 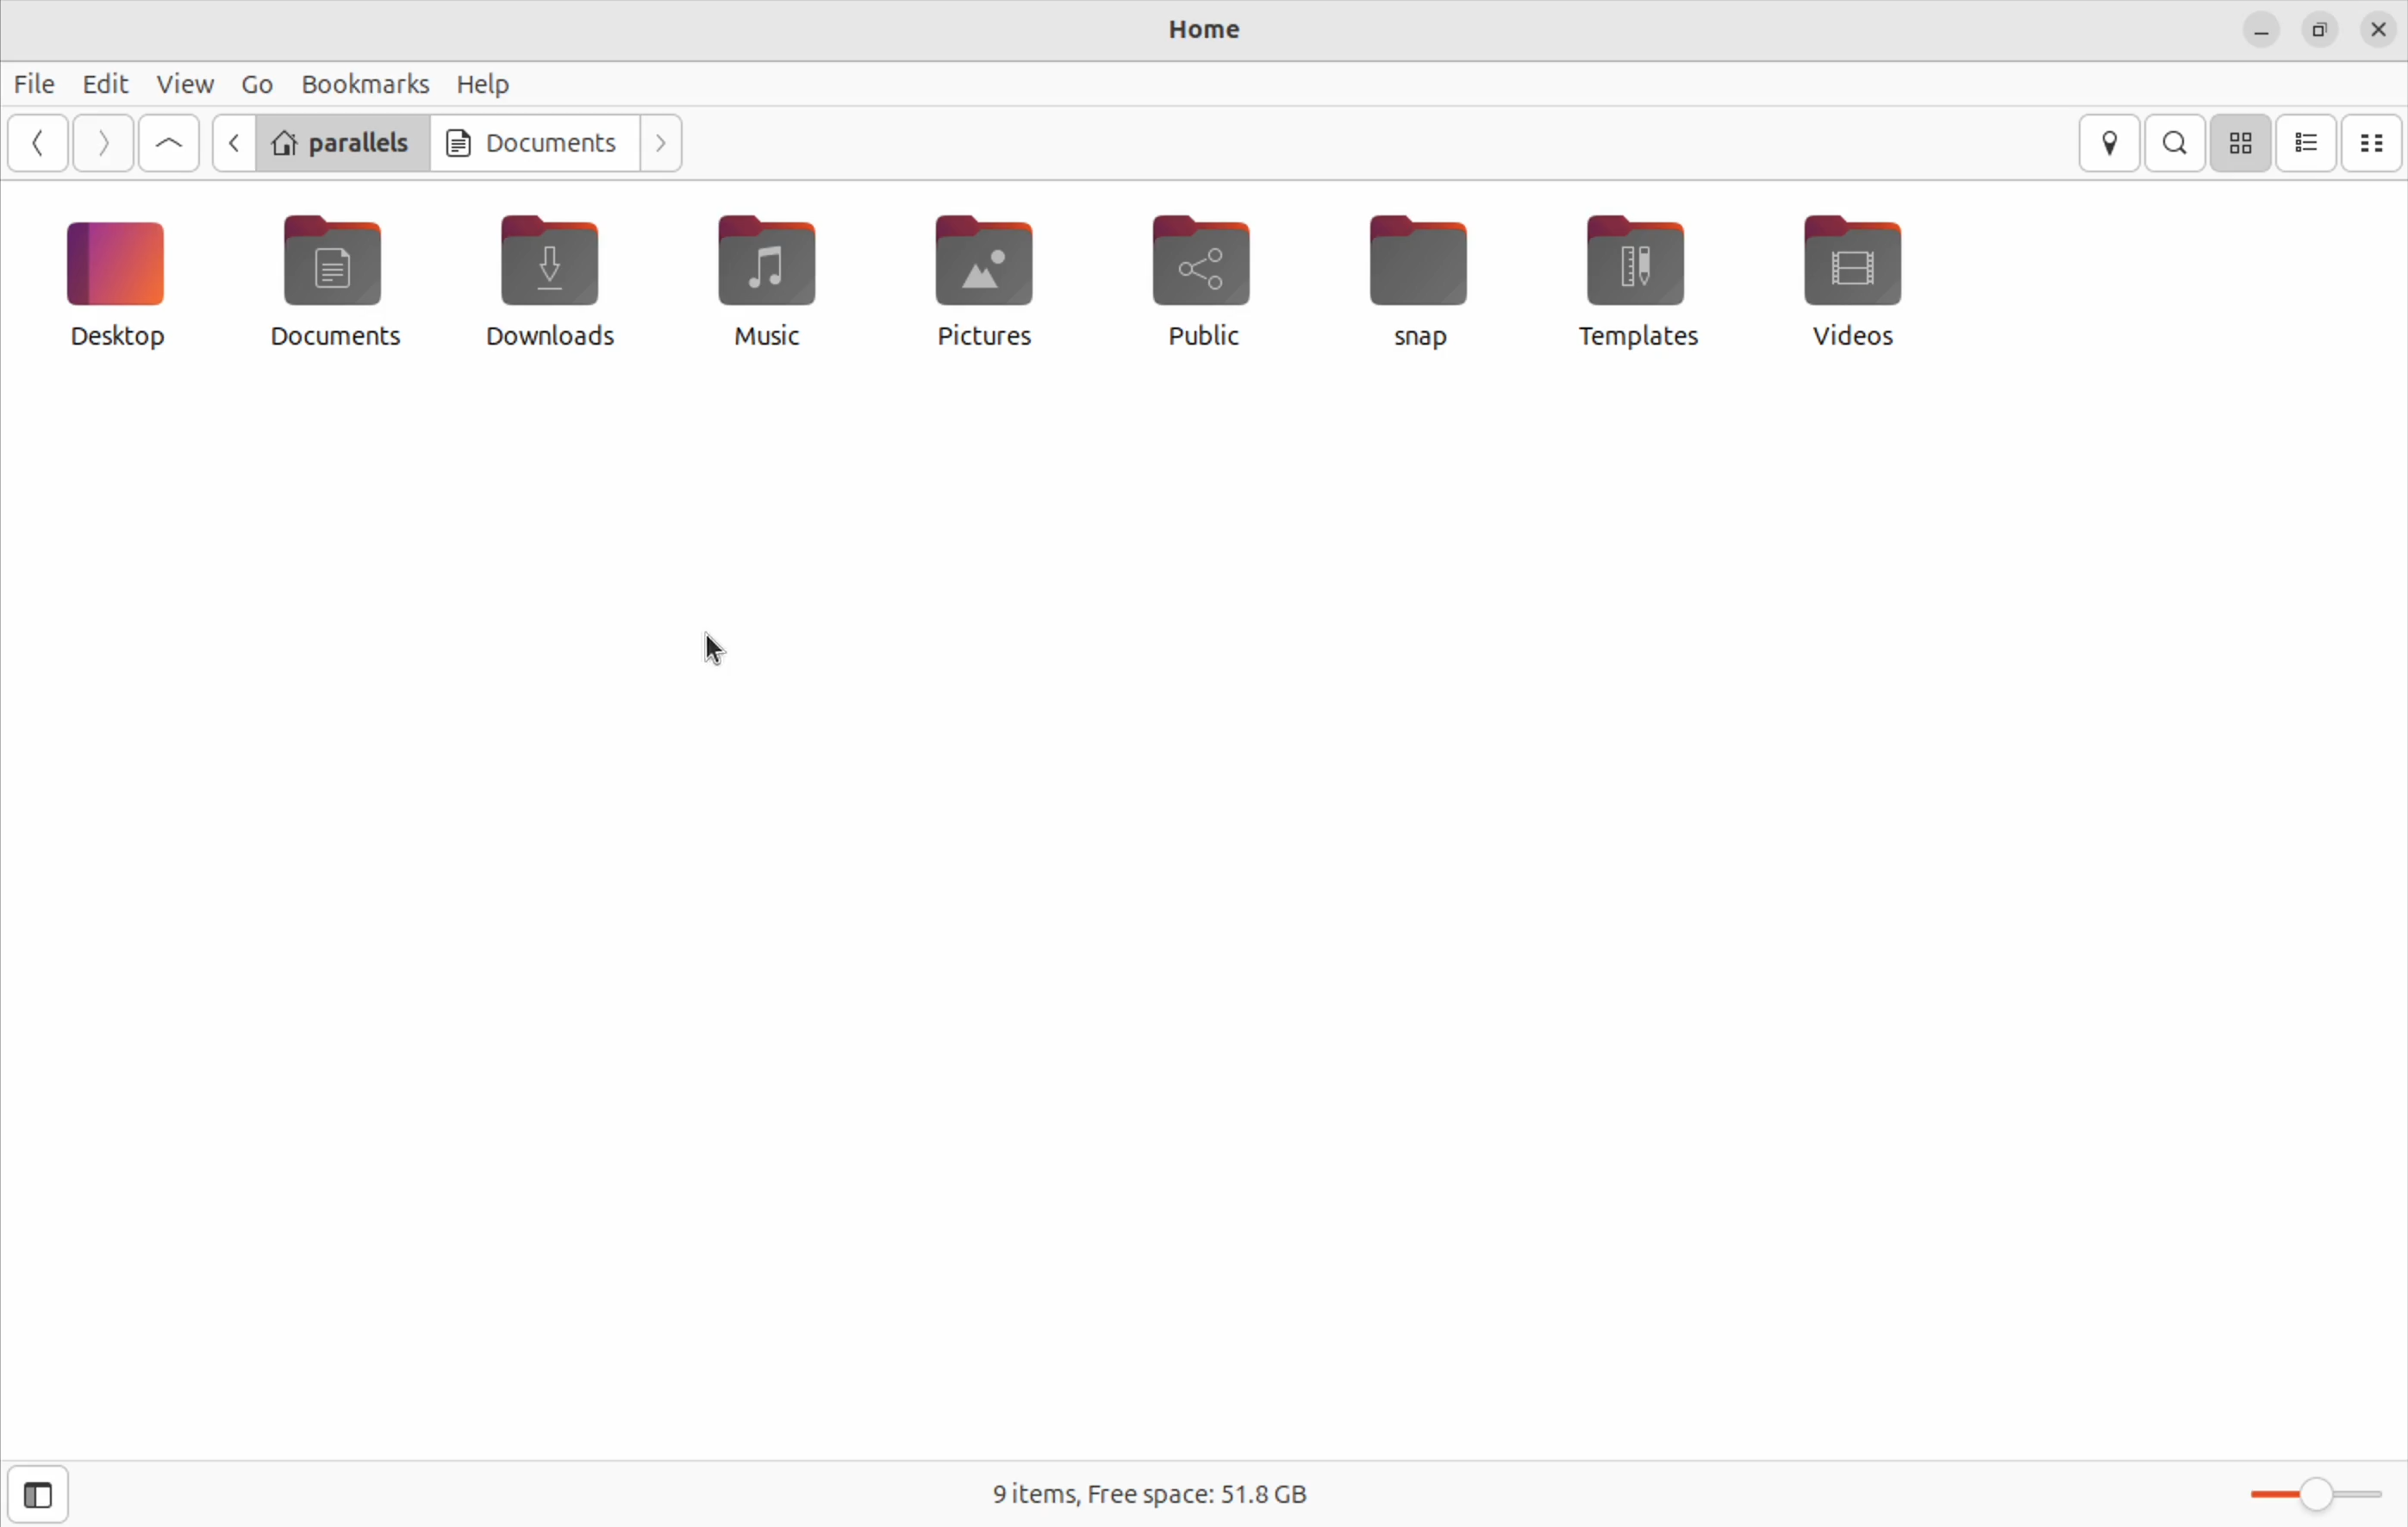 I want to click on Pictures file, so click(x=551, y=281).